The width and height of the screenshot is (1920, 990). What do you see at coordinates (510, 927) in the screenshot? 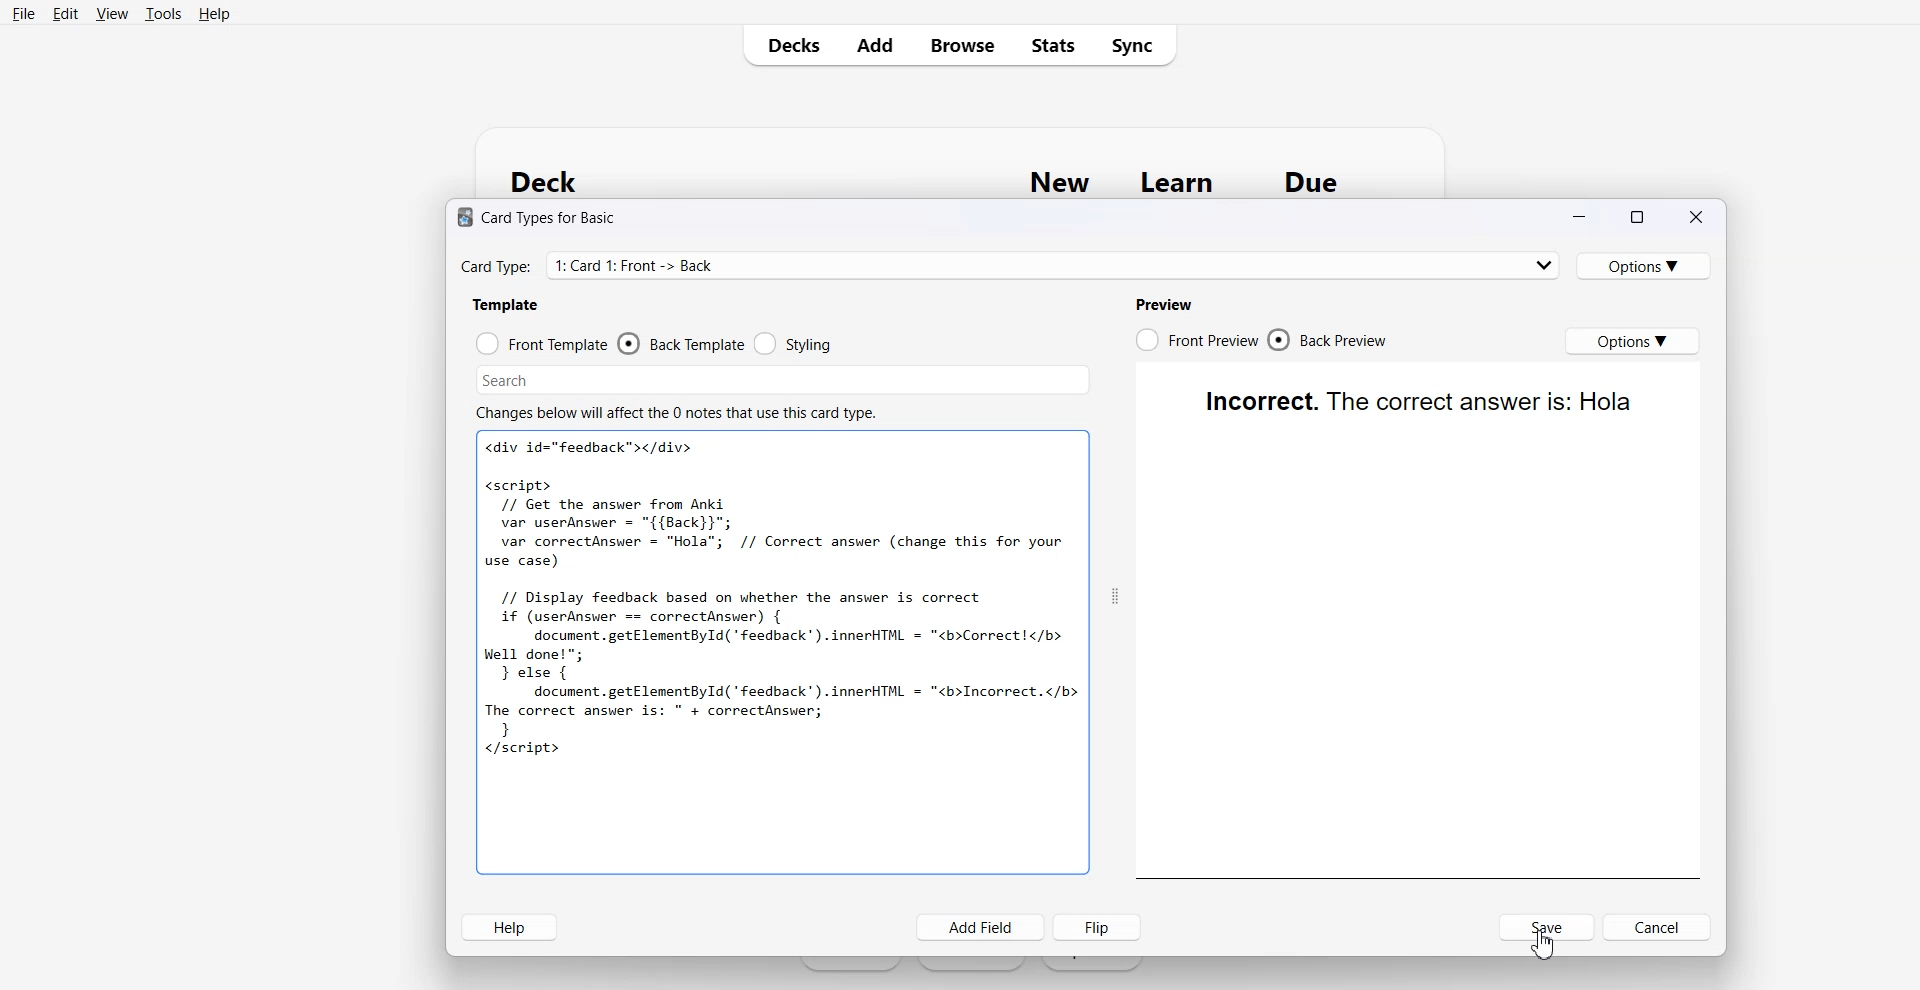
I see `Help` at bounding box center [510, 927].